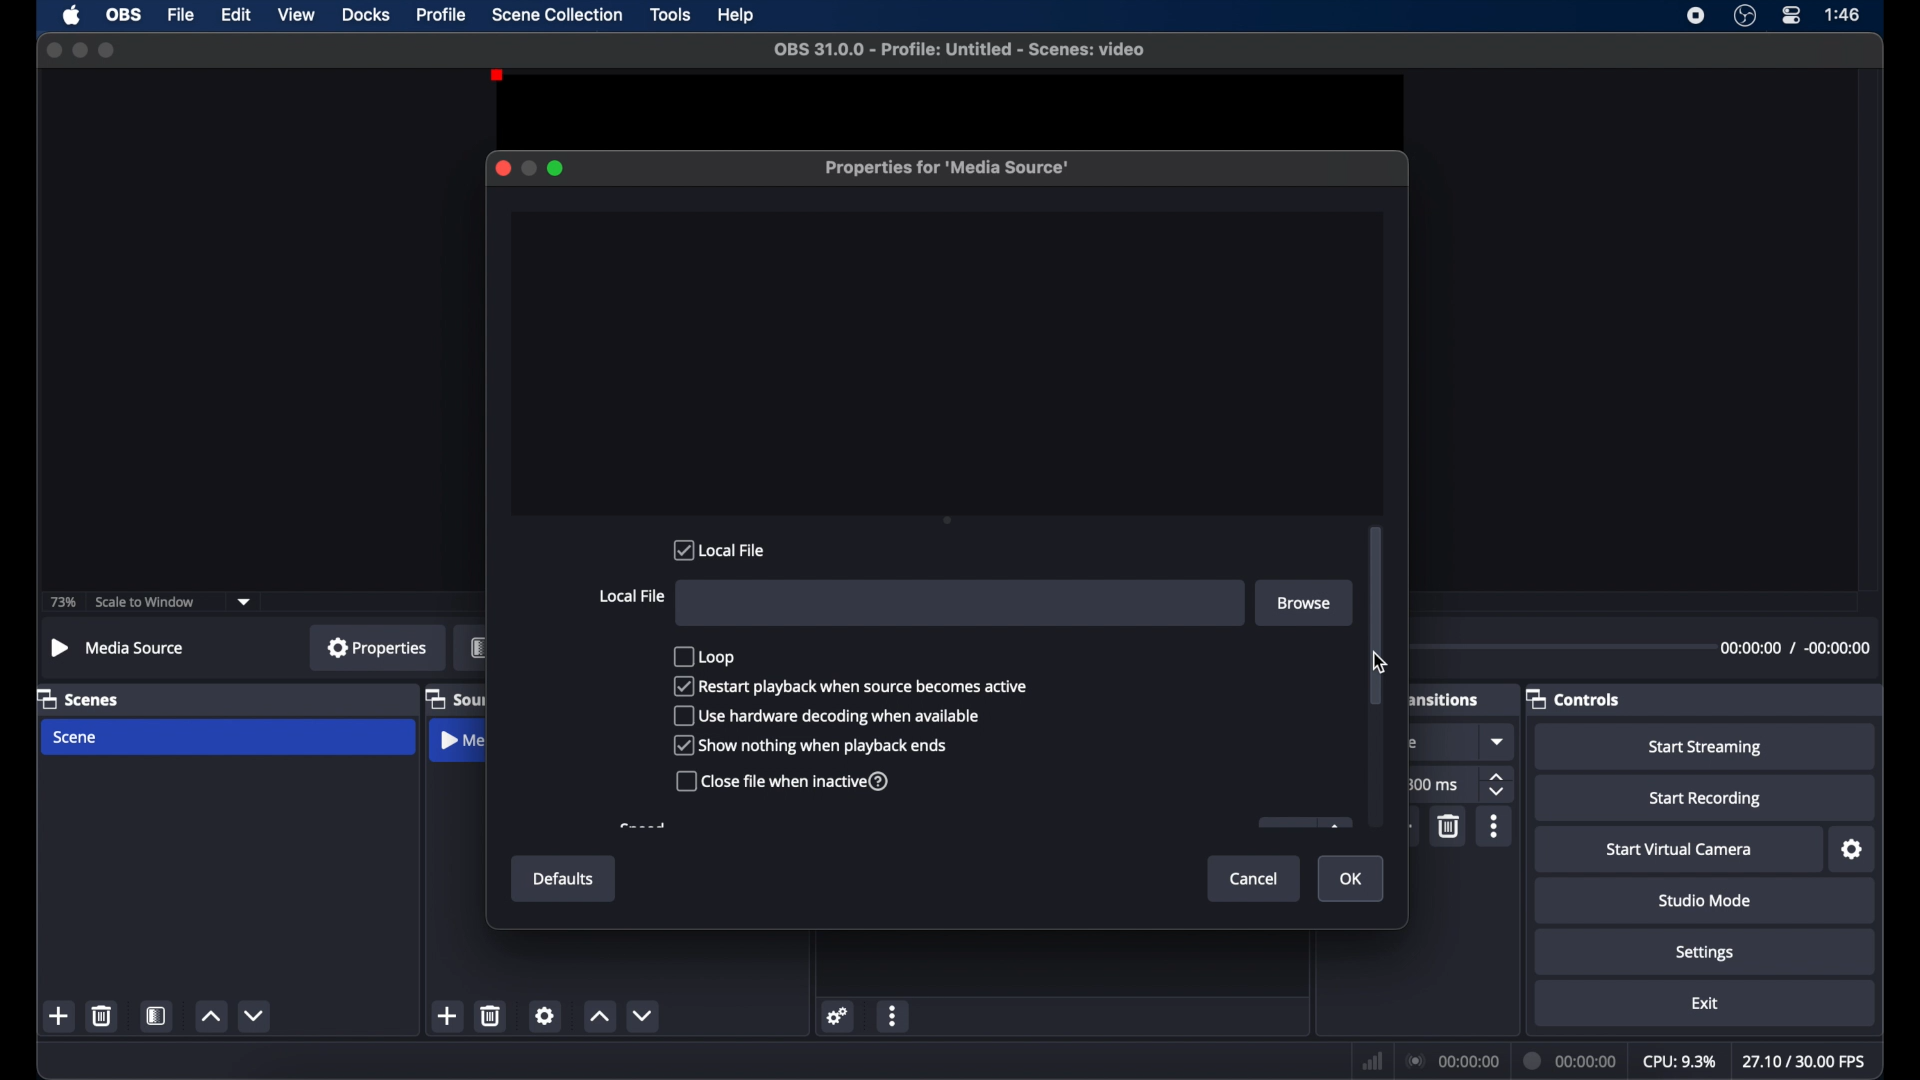 The image size is (1920, 1080). Describe the element at coordinates (1432, 784) in the screenshot. I see `300 ms` at that location.